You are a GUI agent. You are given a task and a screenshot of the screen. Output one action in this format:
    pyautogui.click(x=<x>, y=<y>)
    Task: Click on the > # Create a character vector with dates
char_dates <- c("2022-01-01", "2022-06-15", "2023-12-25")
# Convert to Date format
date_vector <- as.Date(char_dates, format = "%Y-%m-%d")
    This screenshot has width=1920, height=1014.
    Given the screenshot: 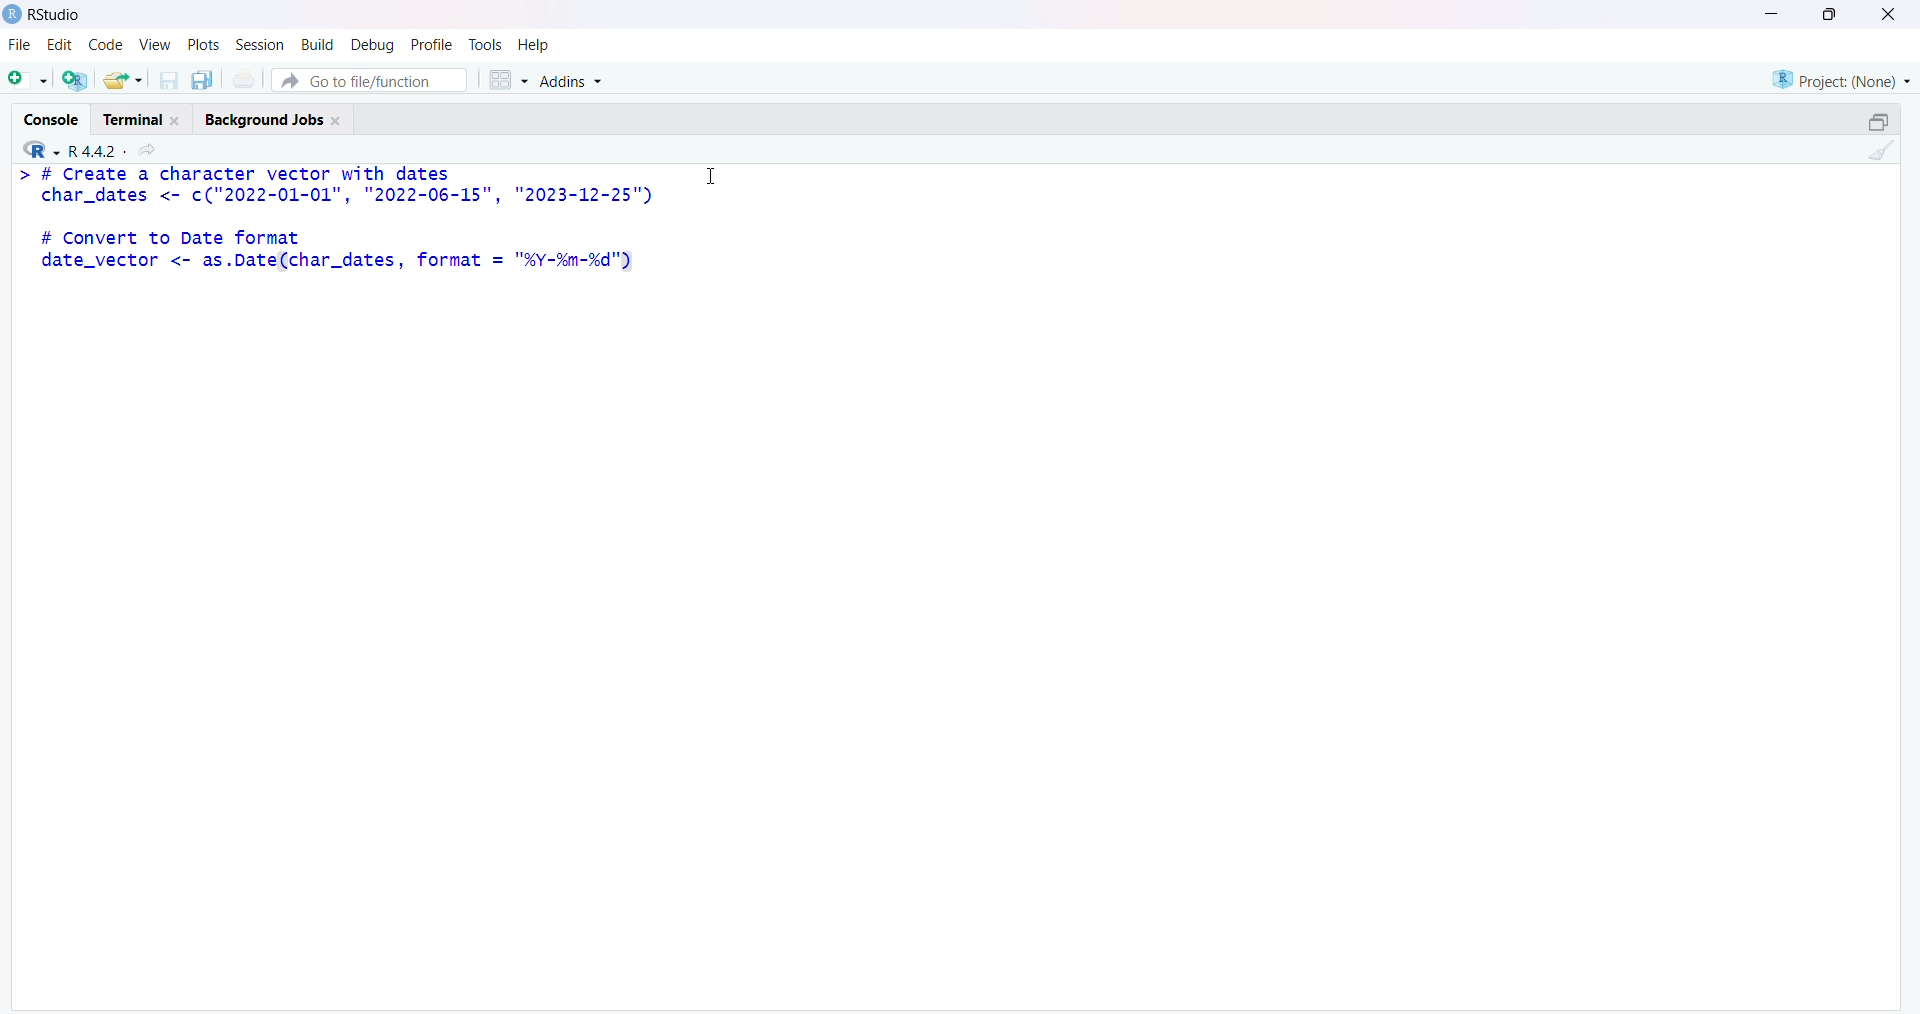 What is the action you would take?
    pyautogui.click(x=329, y=227)
    